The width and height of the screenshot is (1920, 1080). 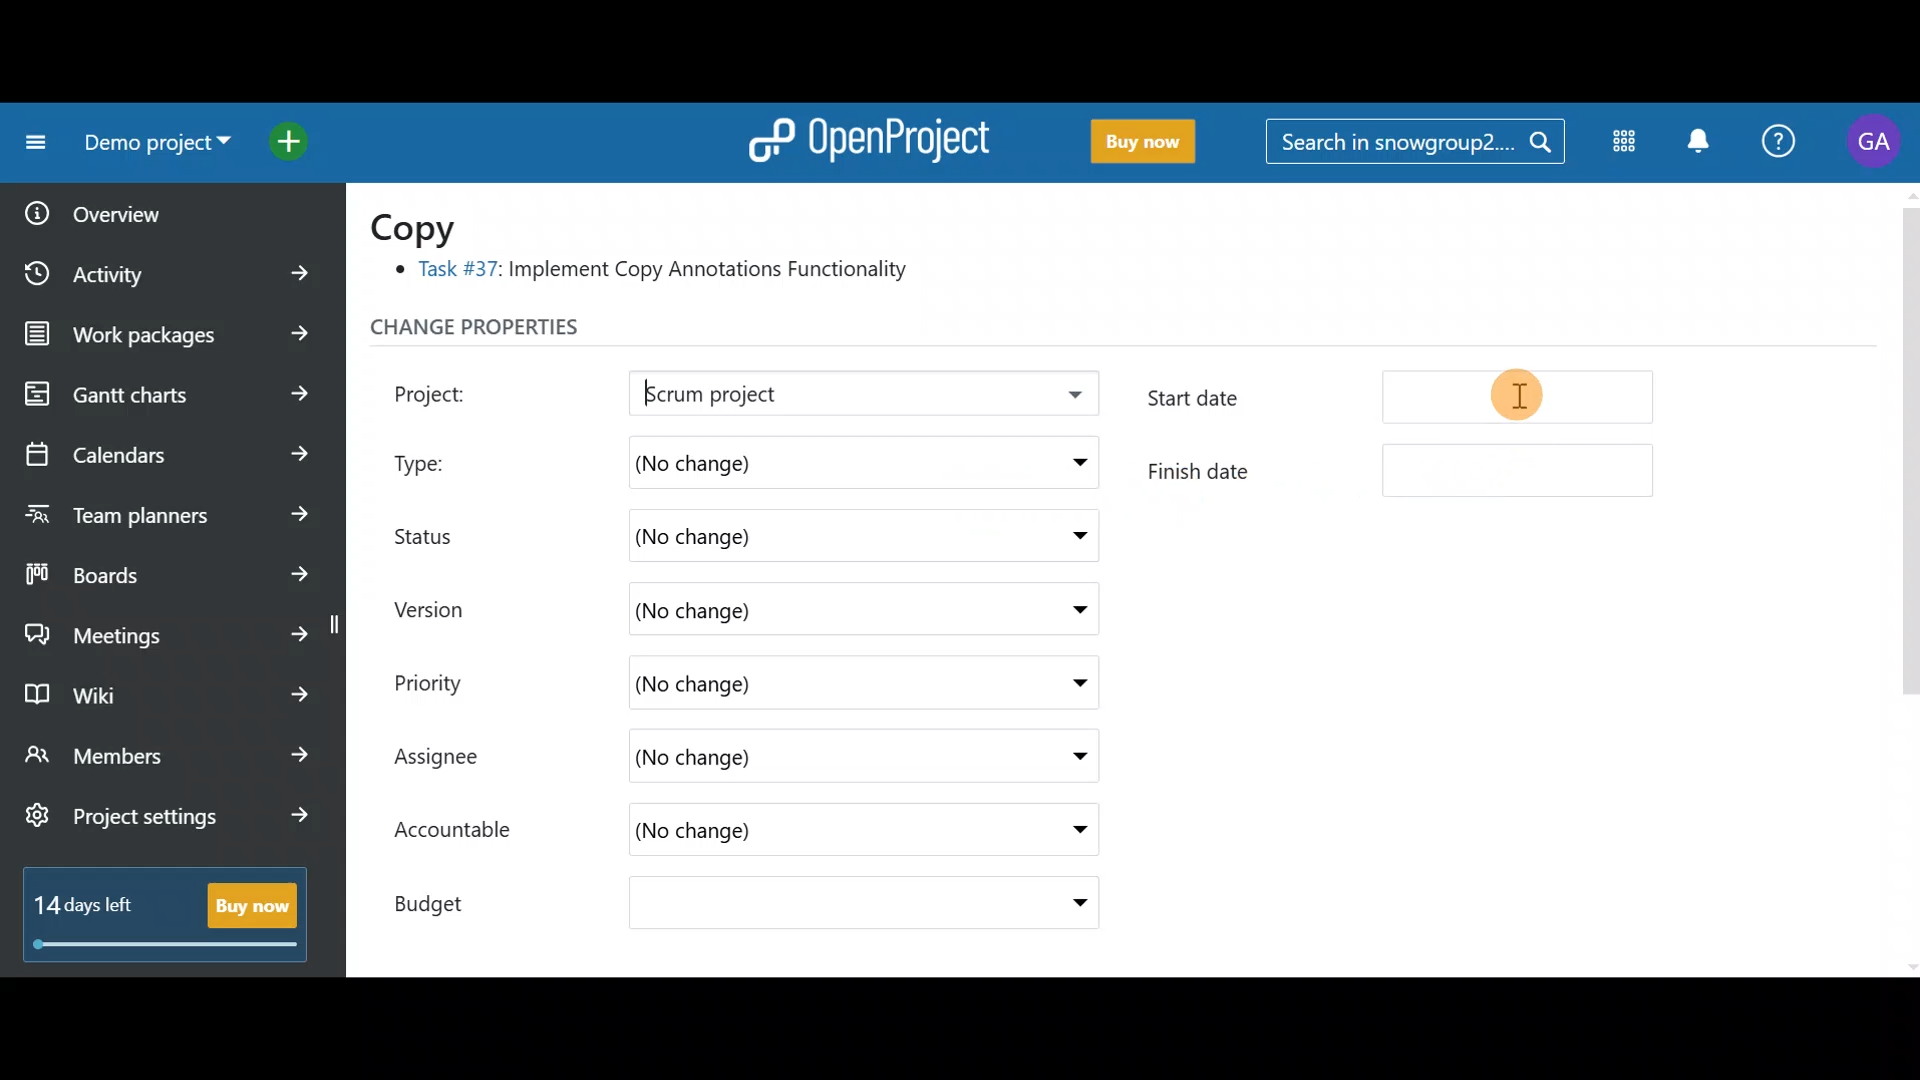 What do you see at coordinates (1069, 831) in the screenshot?
I see `Accountable drop down` at bounding box center [1069, 831].